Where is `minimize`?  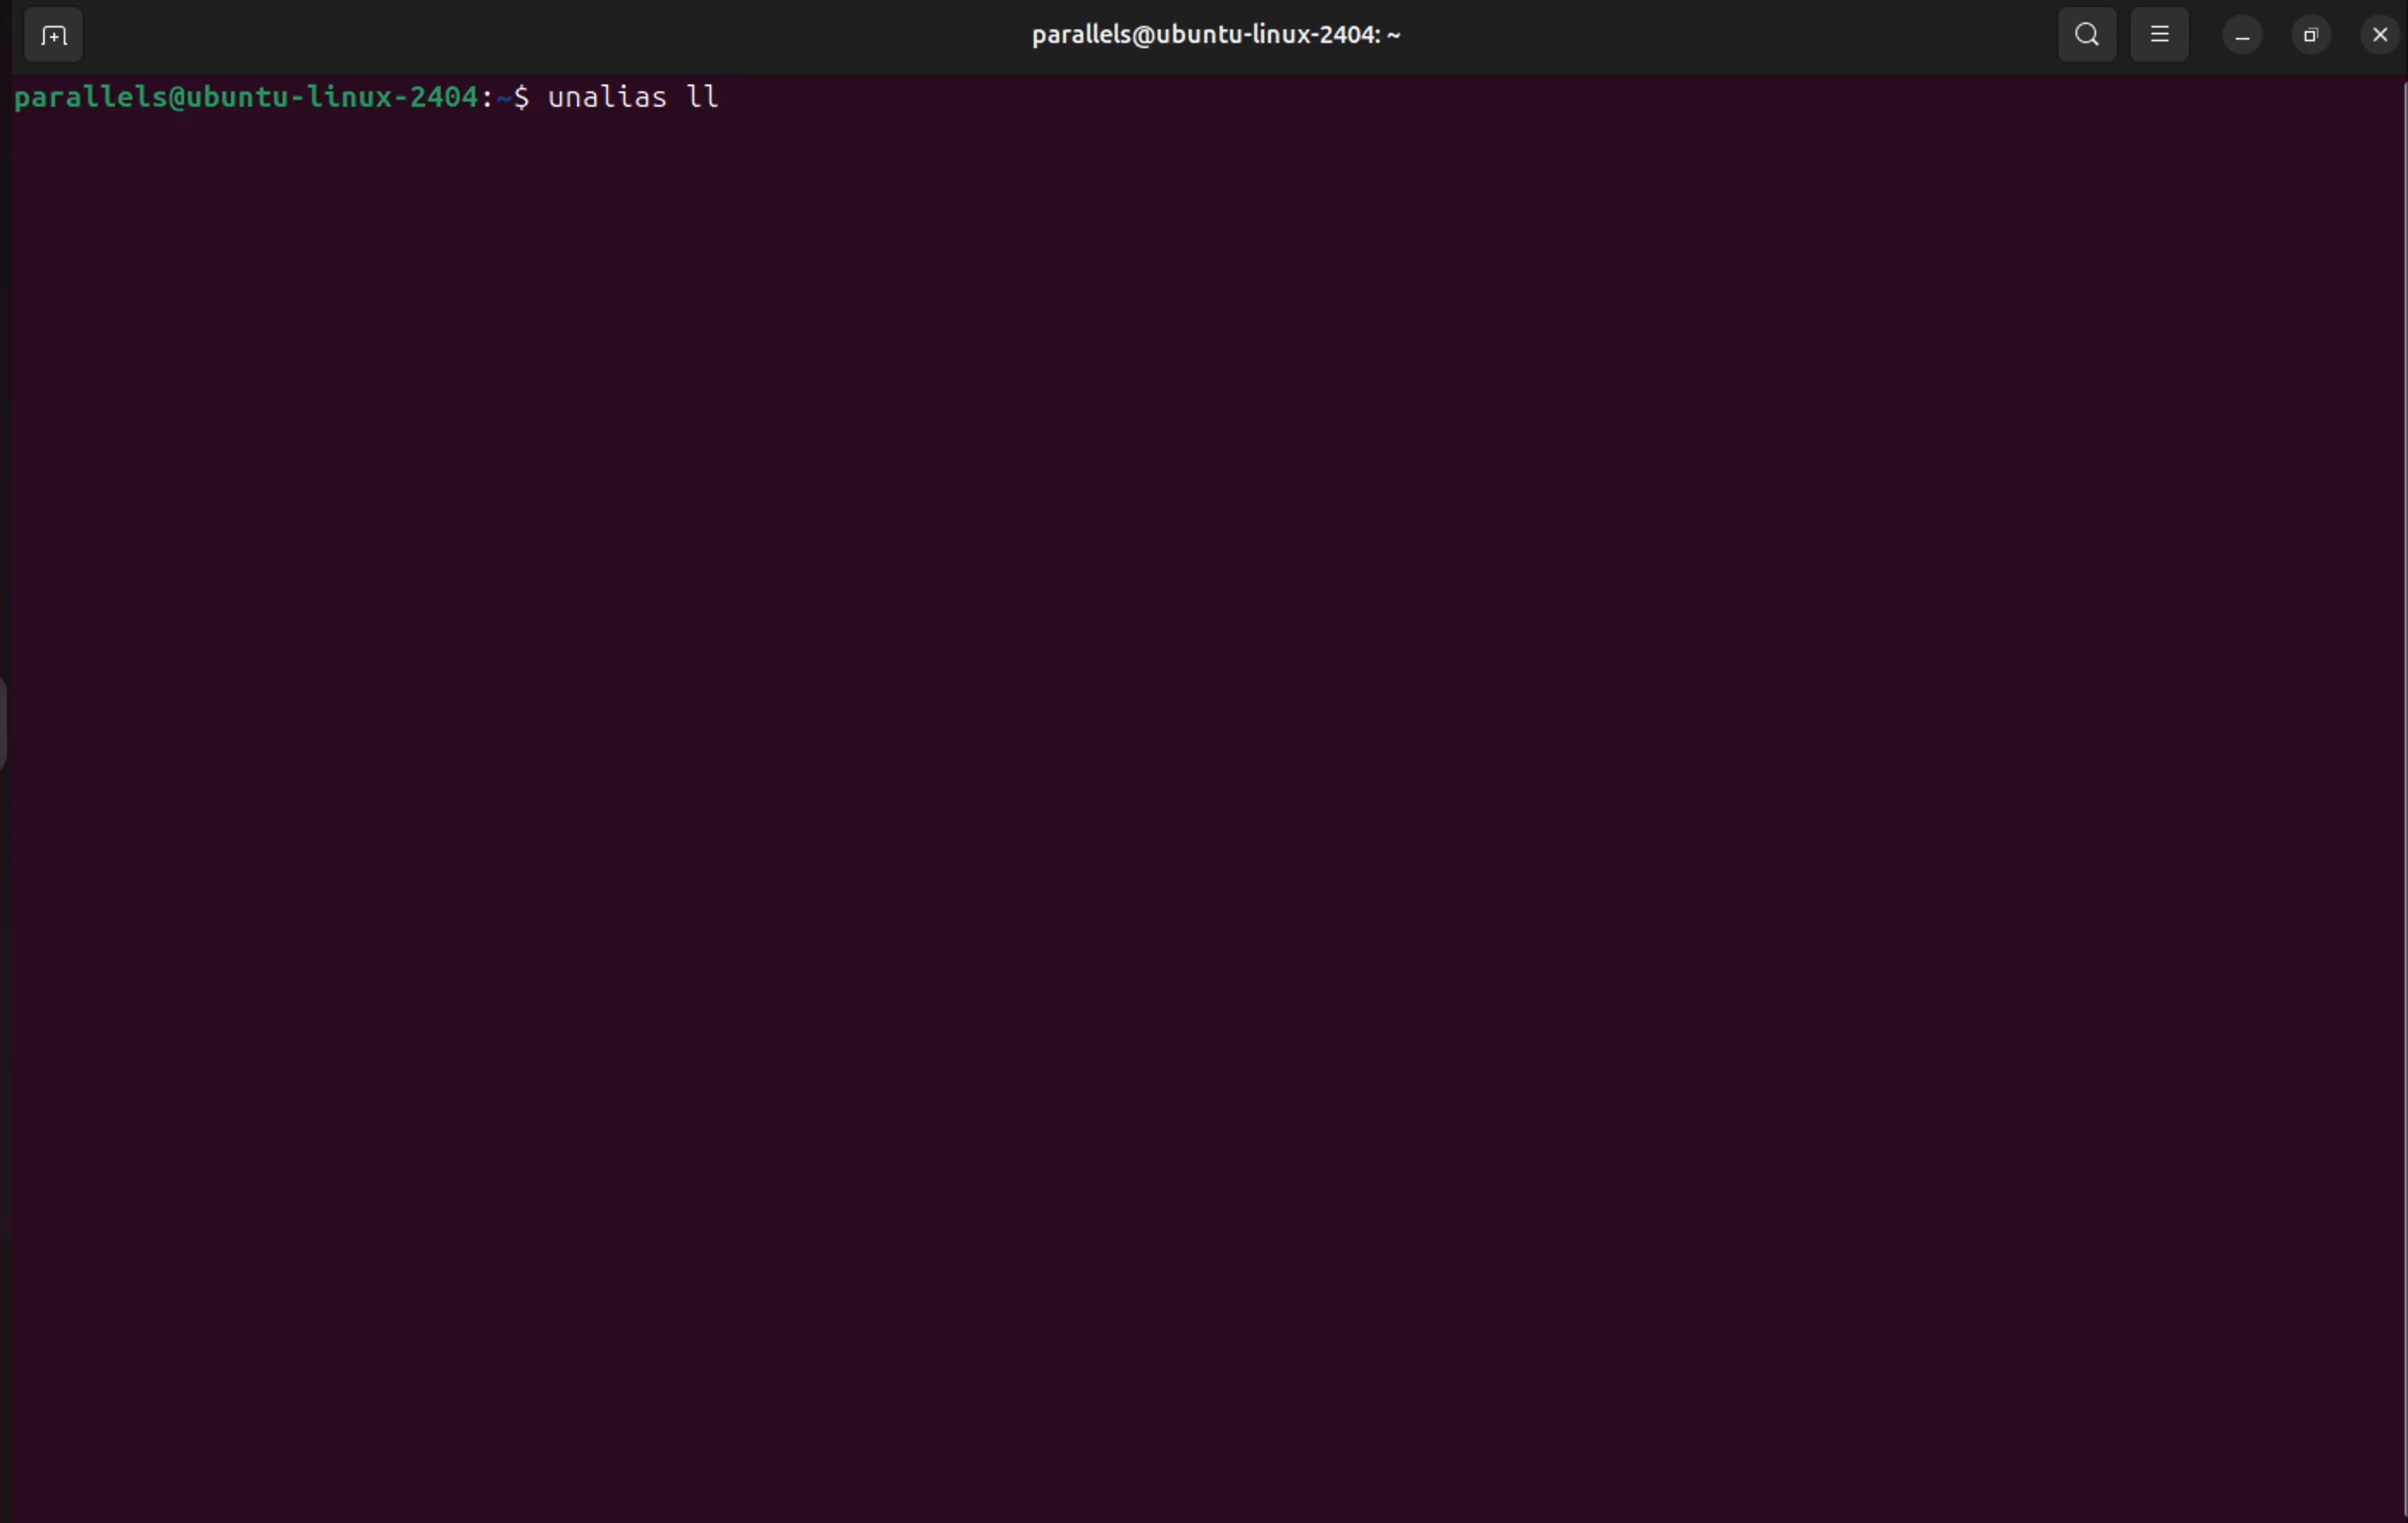
minimize is located at coordinates (2243, 34).